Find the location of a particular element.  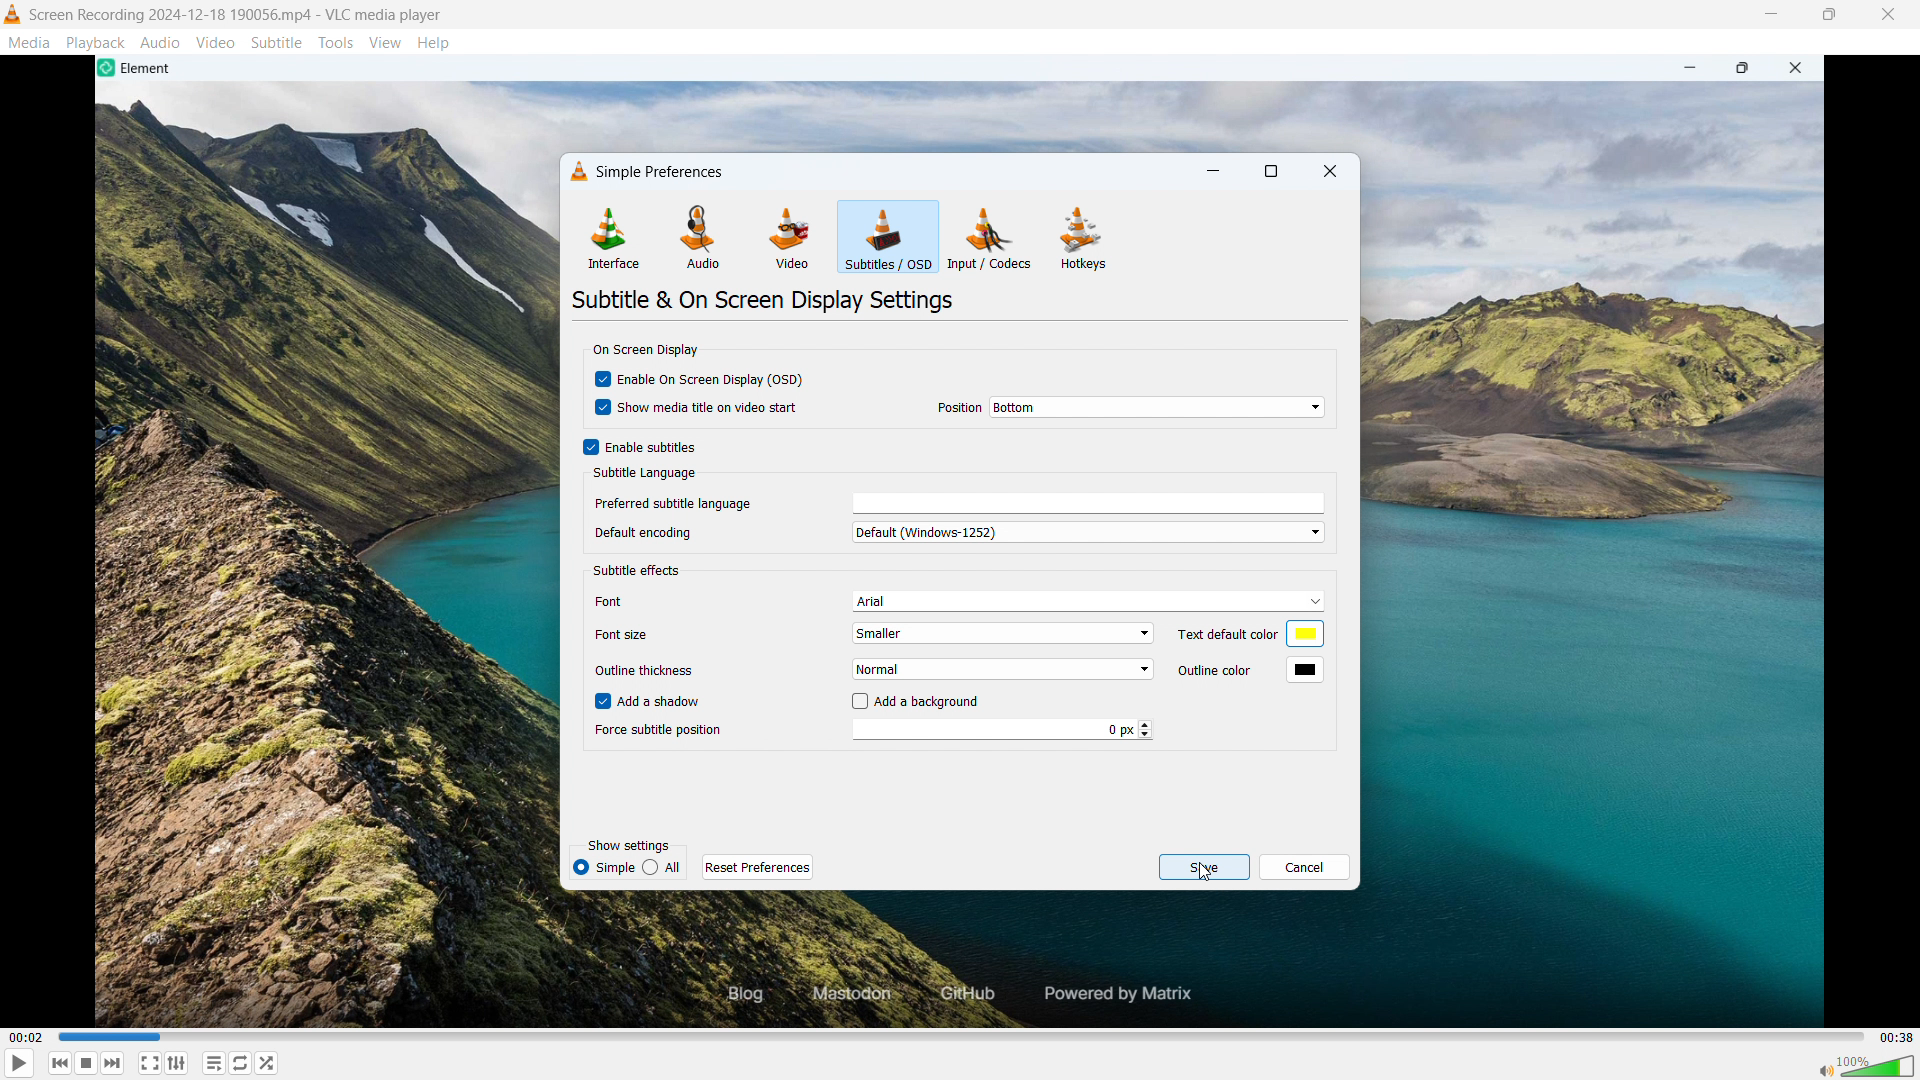

Time elapsed  is located at coordinates (26, 1037).